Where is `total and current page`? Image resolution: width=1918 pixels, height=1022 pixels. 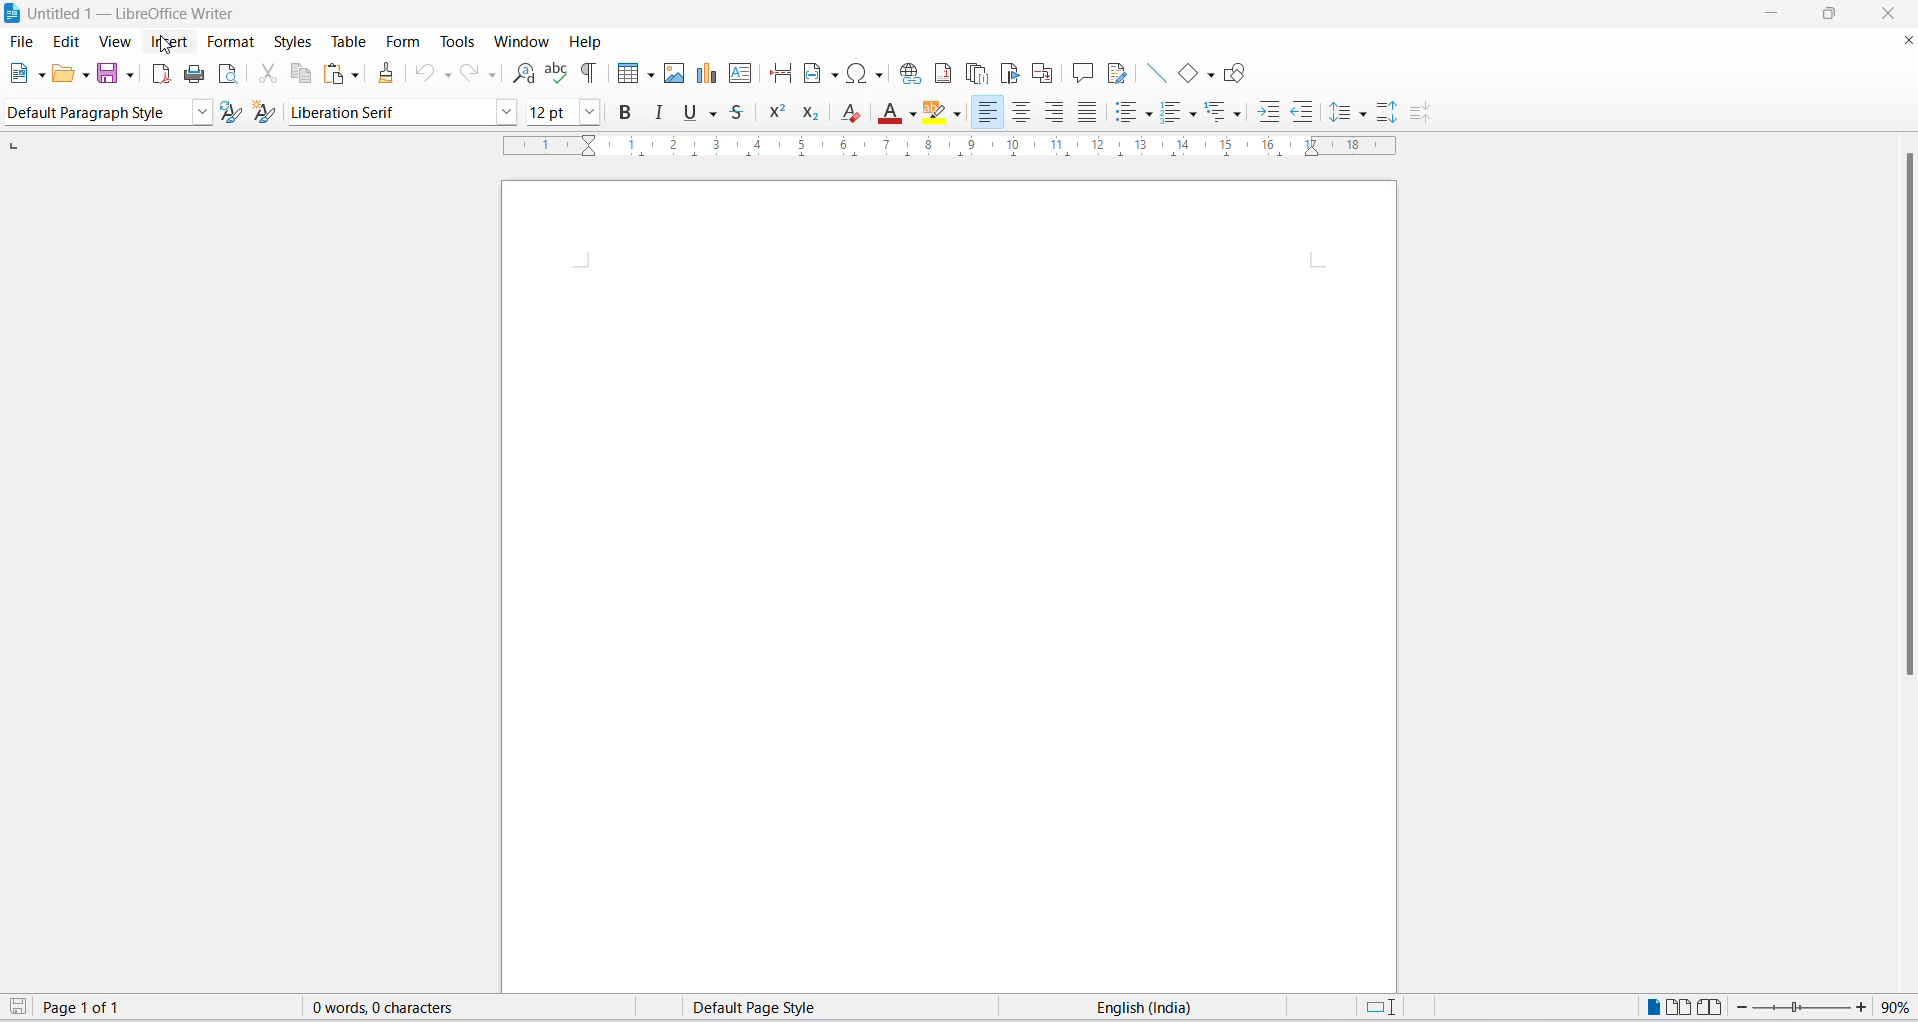
total and current page is located at coordinates (97, 1009).